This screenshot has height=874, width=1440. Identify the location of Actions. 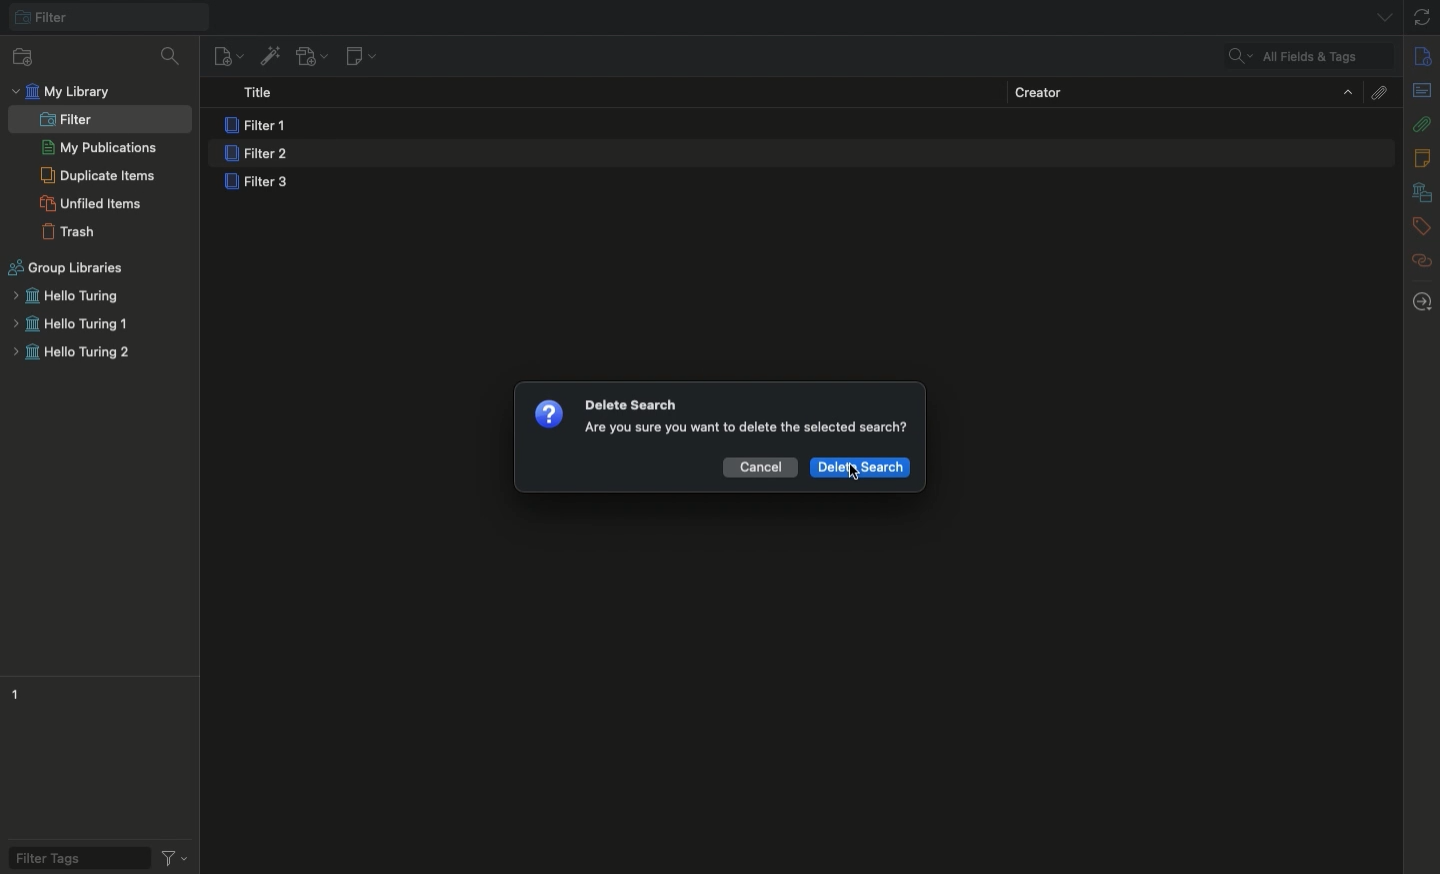
(173, 856).